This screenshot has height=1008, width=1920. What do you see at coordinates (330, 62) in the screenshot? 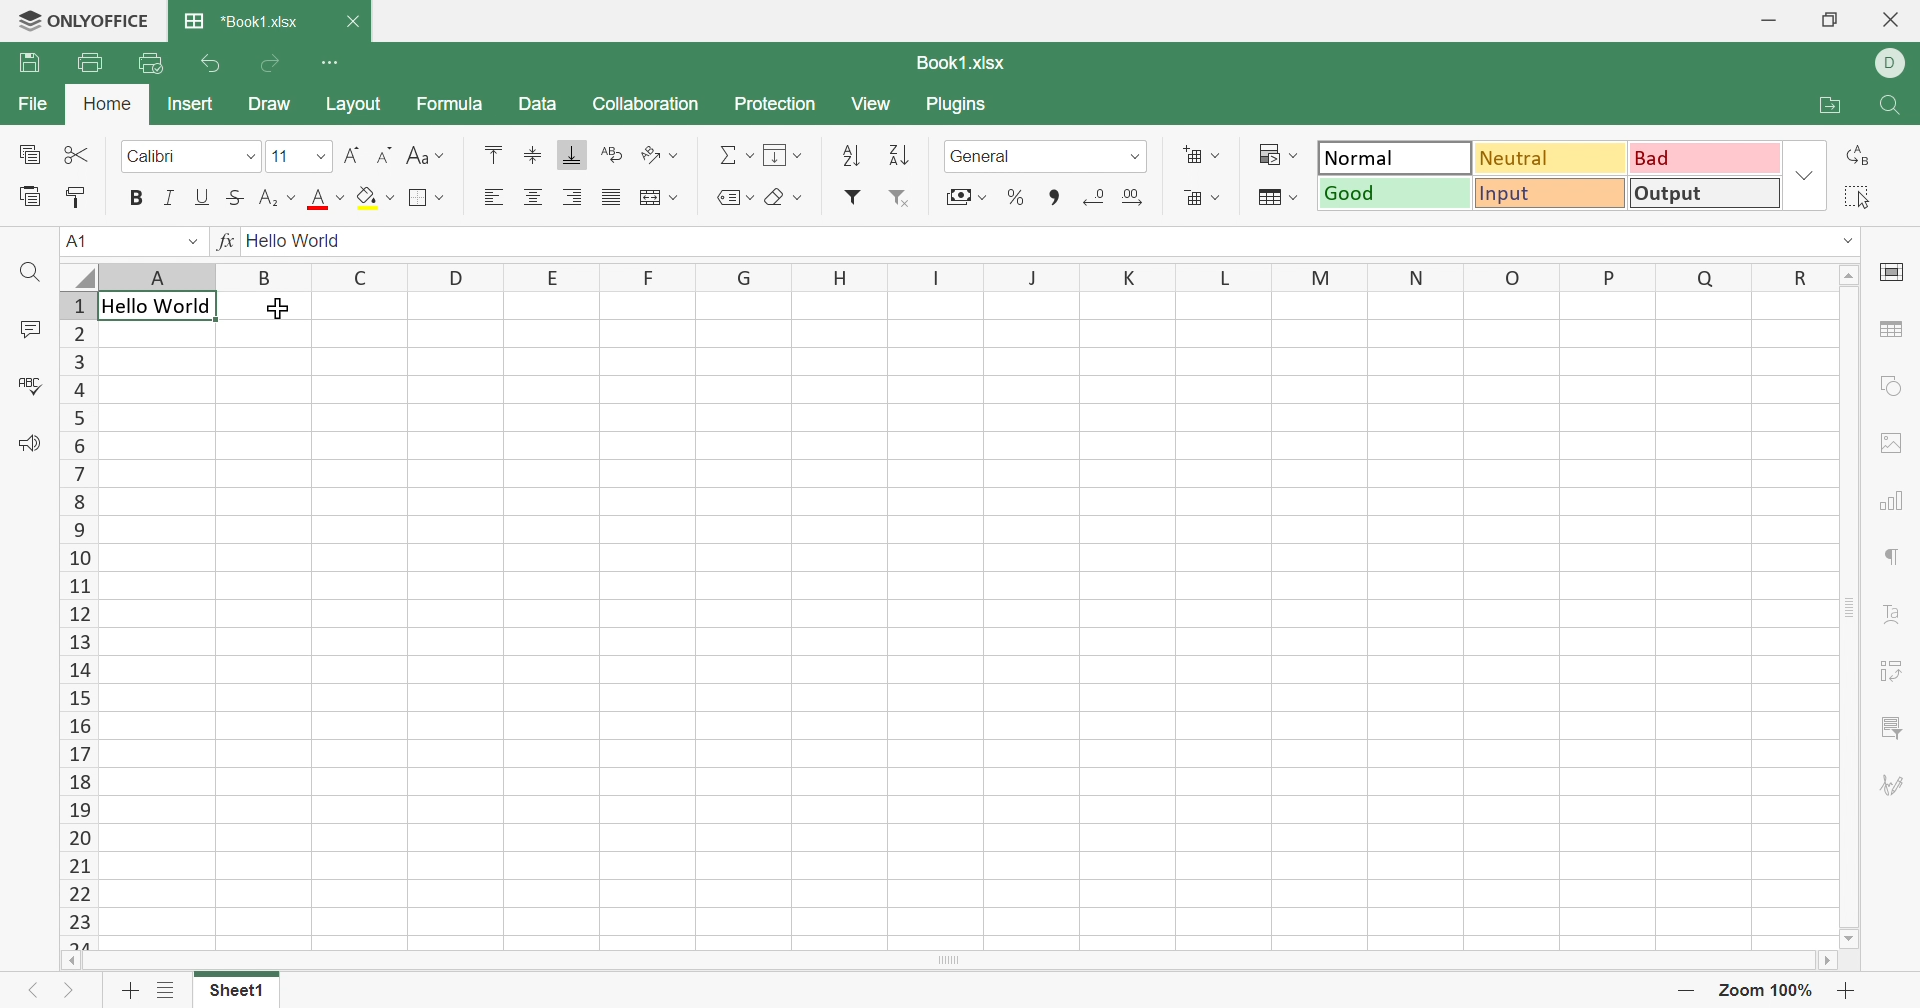
I see `Customize Quick Access Toolbar` at bounding box center [330, 62].